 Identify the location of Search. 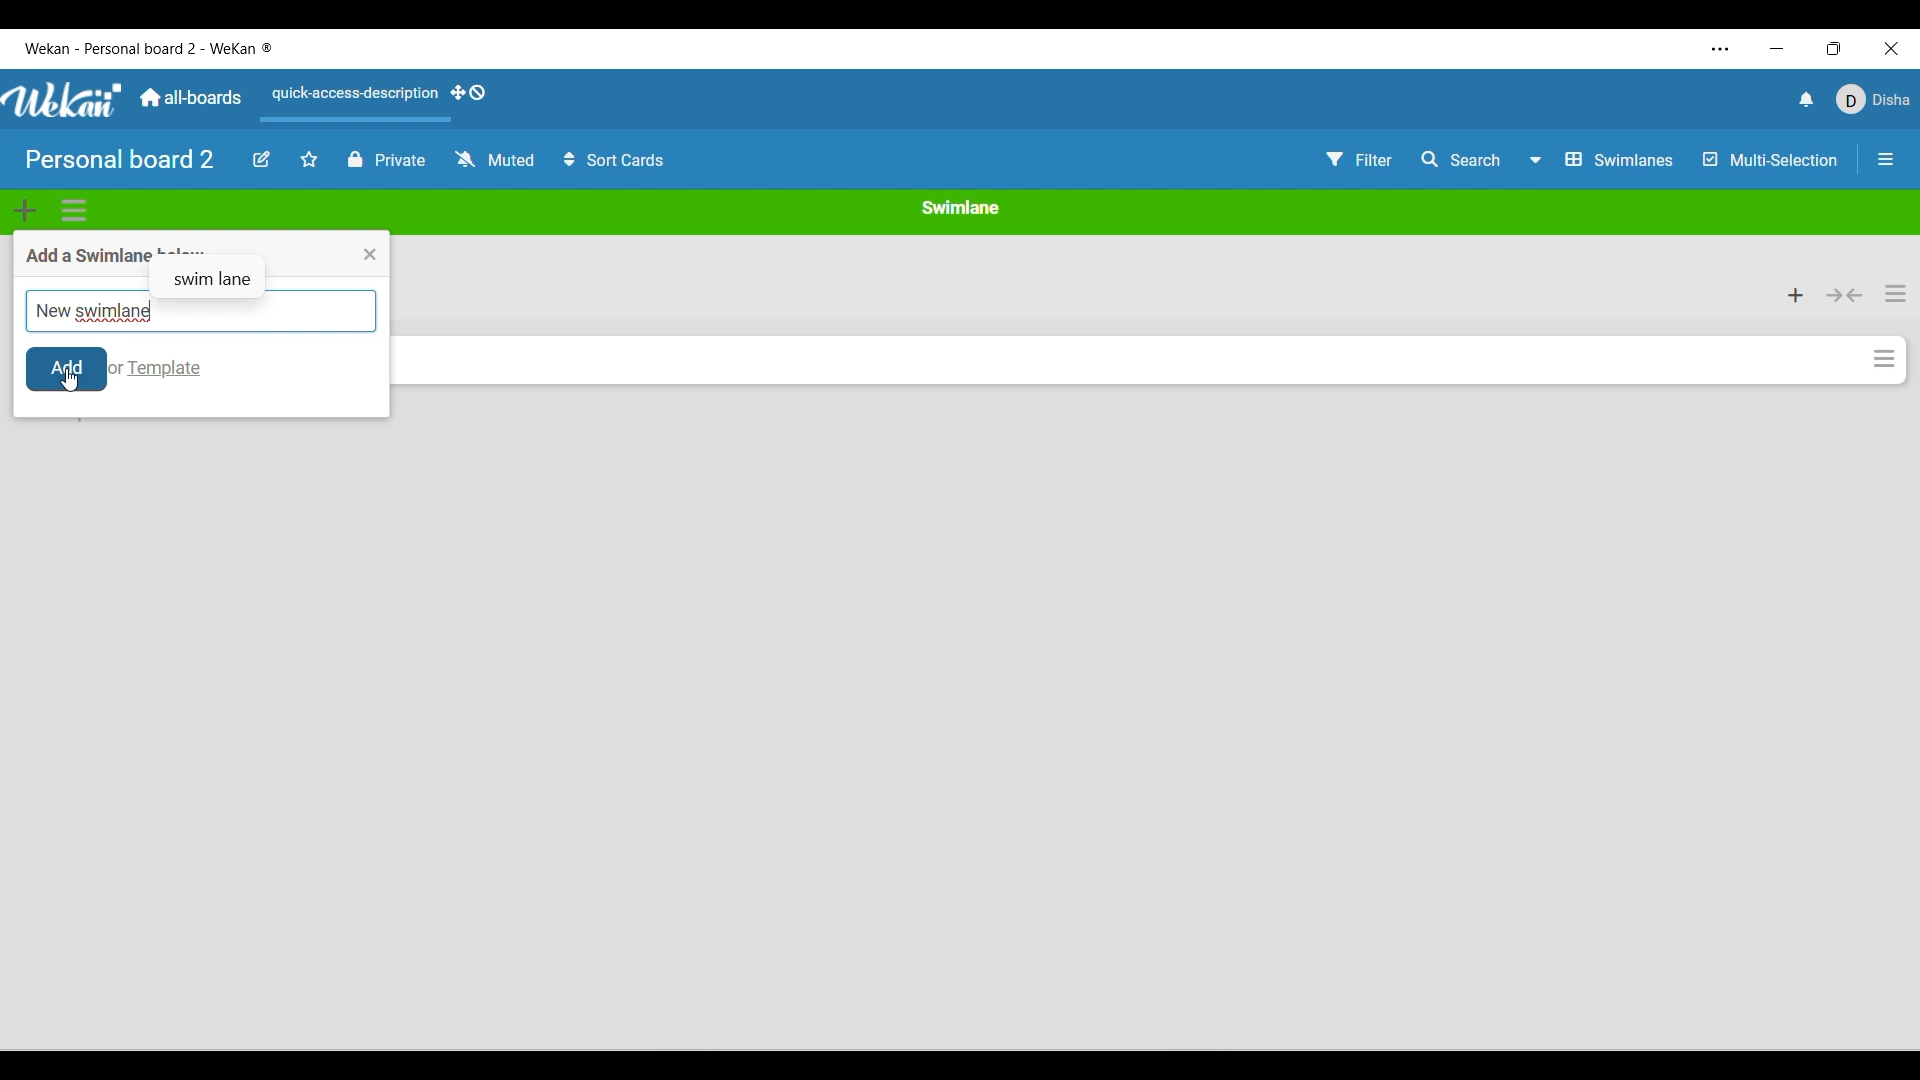
(1462, 160).